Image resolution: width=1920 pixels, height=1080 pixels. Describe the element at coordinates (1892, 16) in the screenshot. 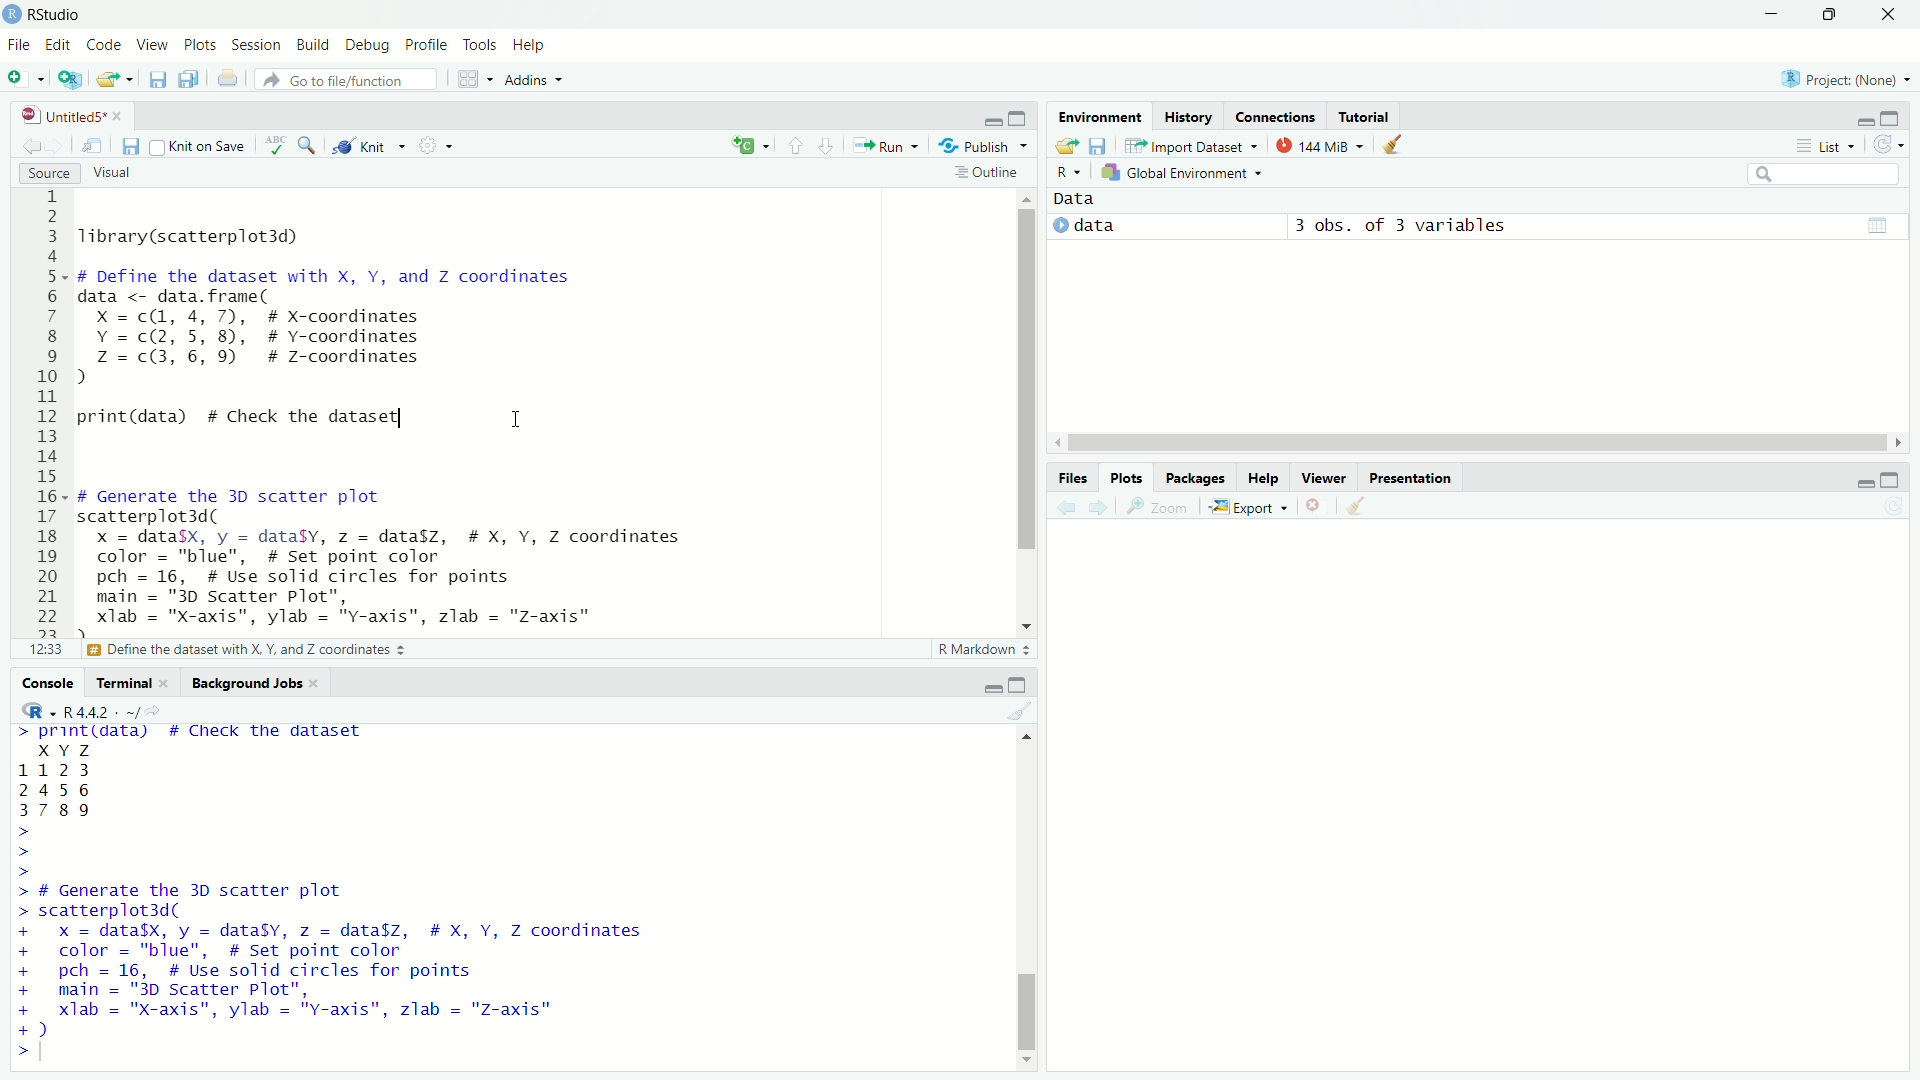

I see `close` at that location.